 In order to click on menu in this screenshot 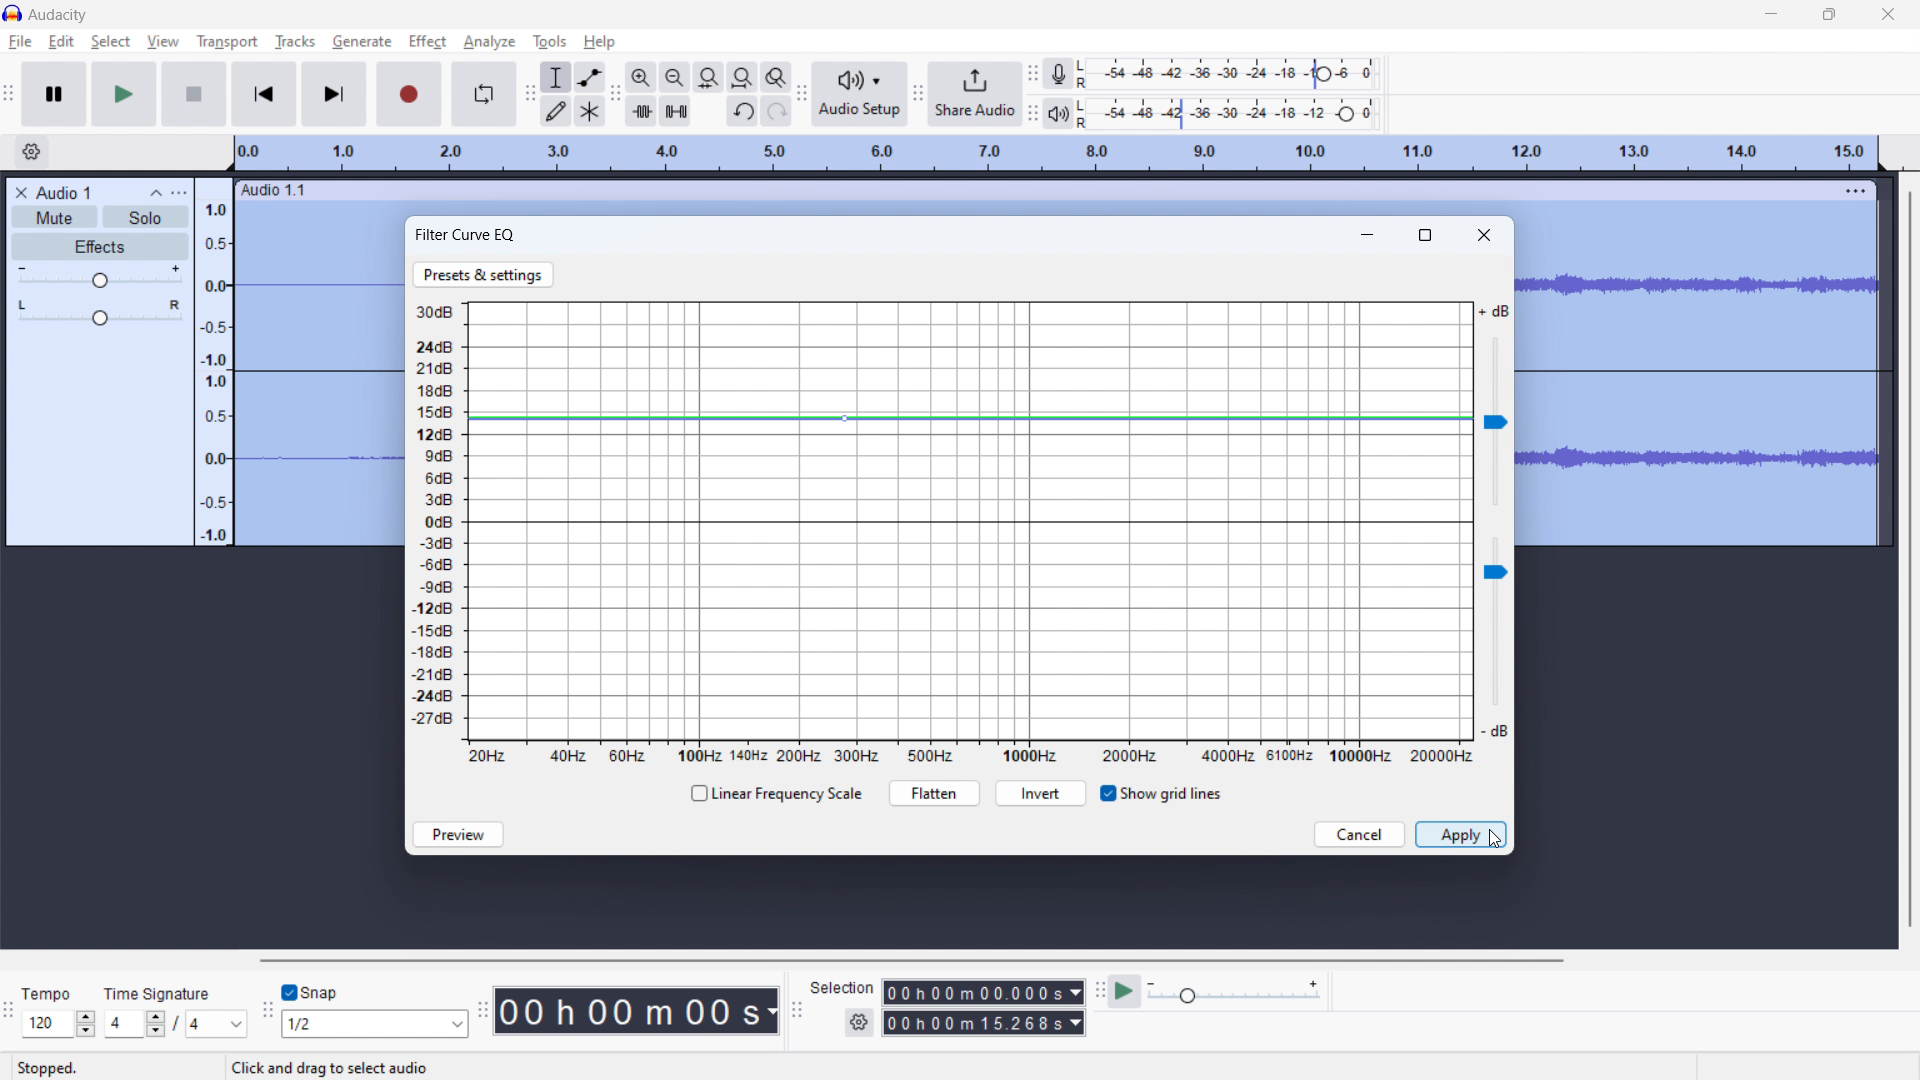, I will do `click(1856, 190)`.